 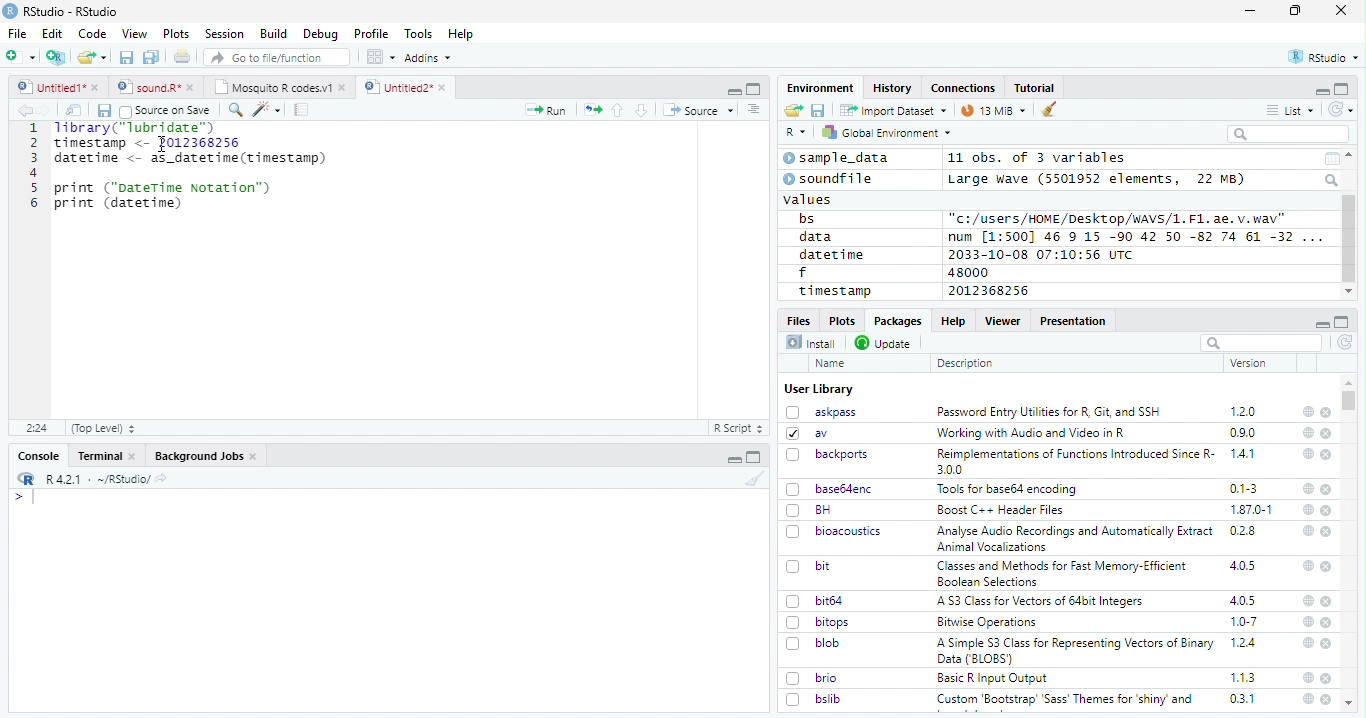 What do you see at coordinates (962, 88) in the screenshot?
I see `Connections` at bounding box center [962, 88].